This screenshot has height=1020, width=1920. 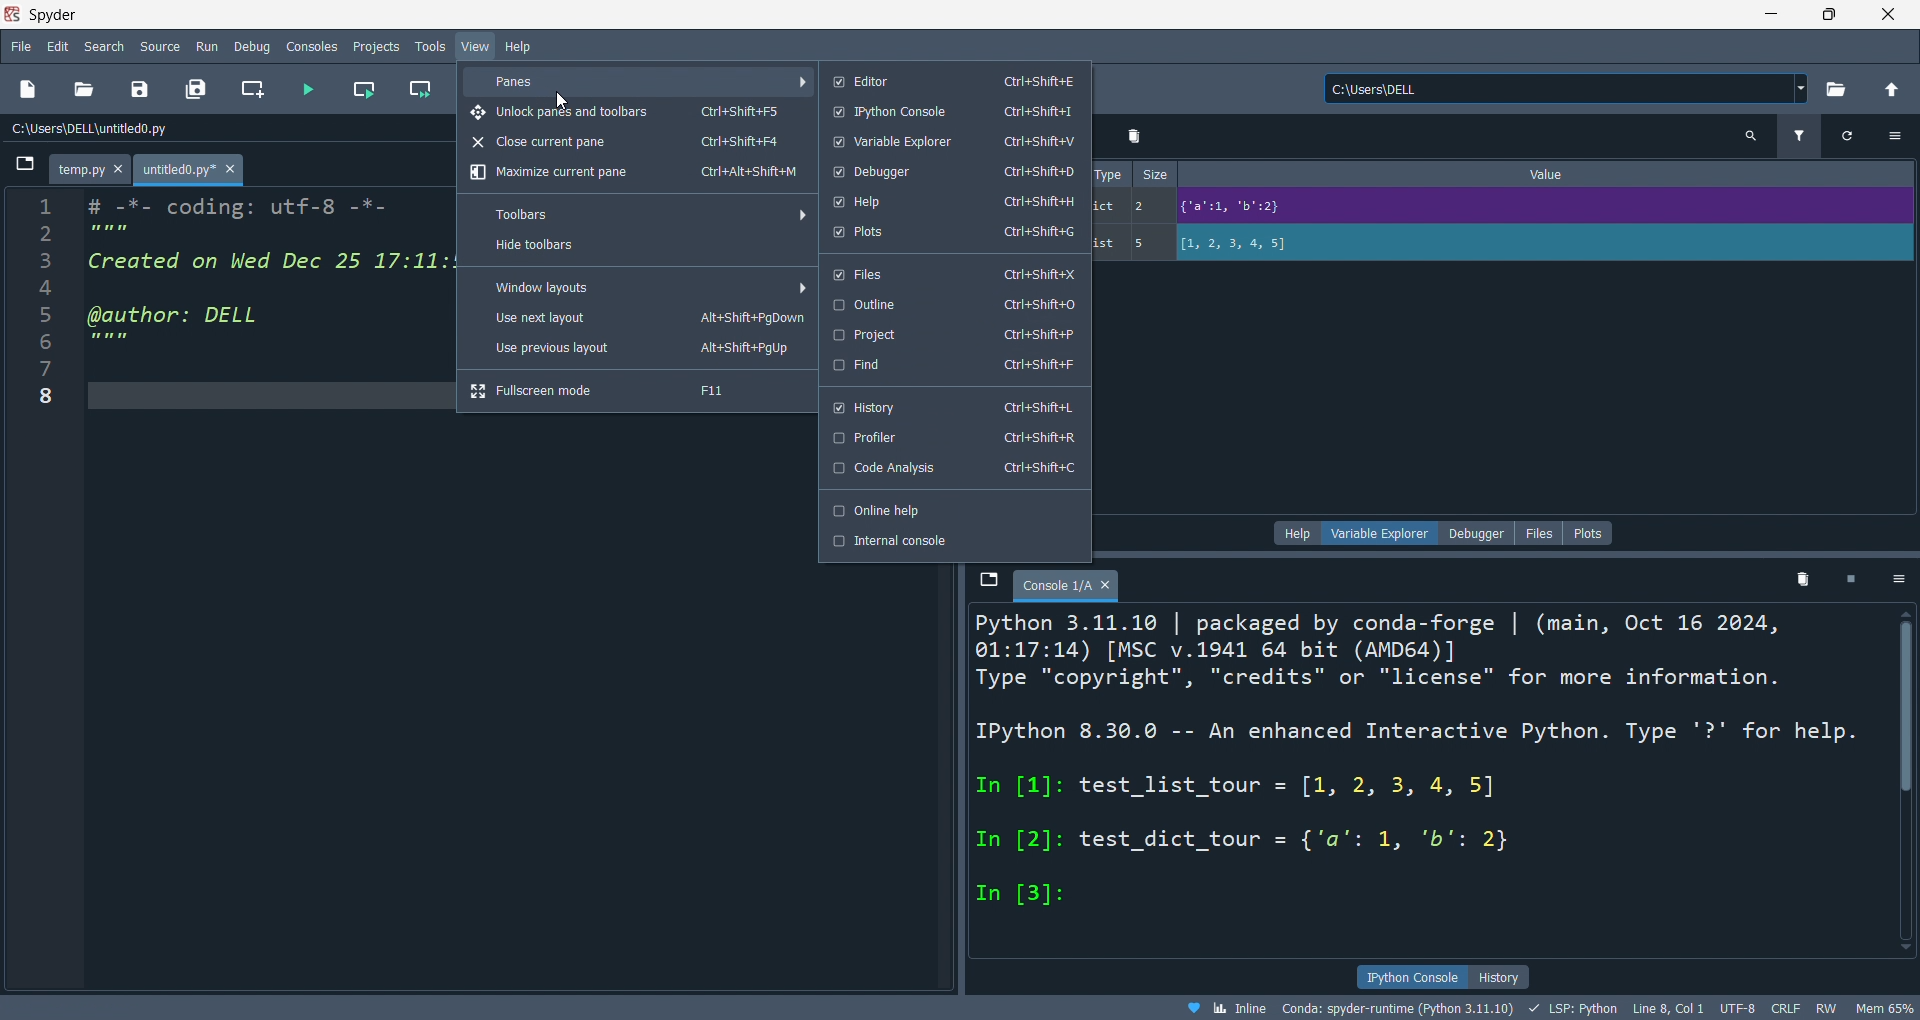 I want to click on source, so click(x=161, y=44).